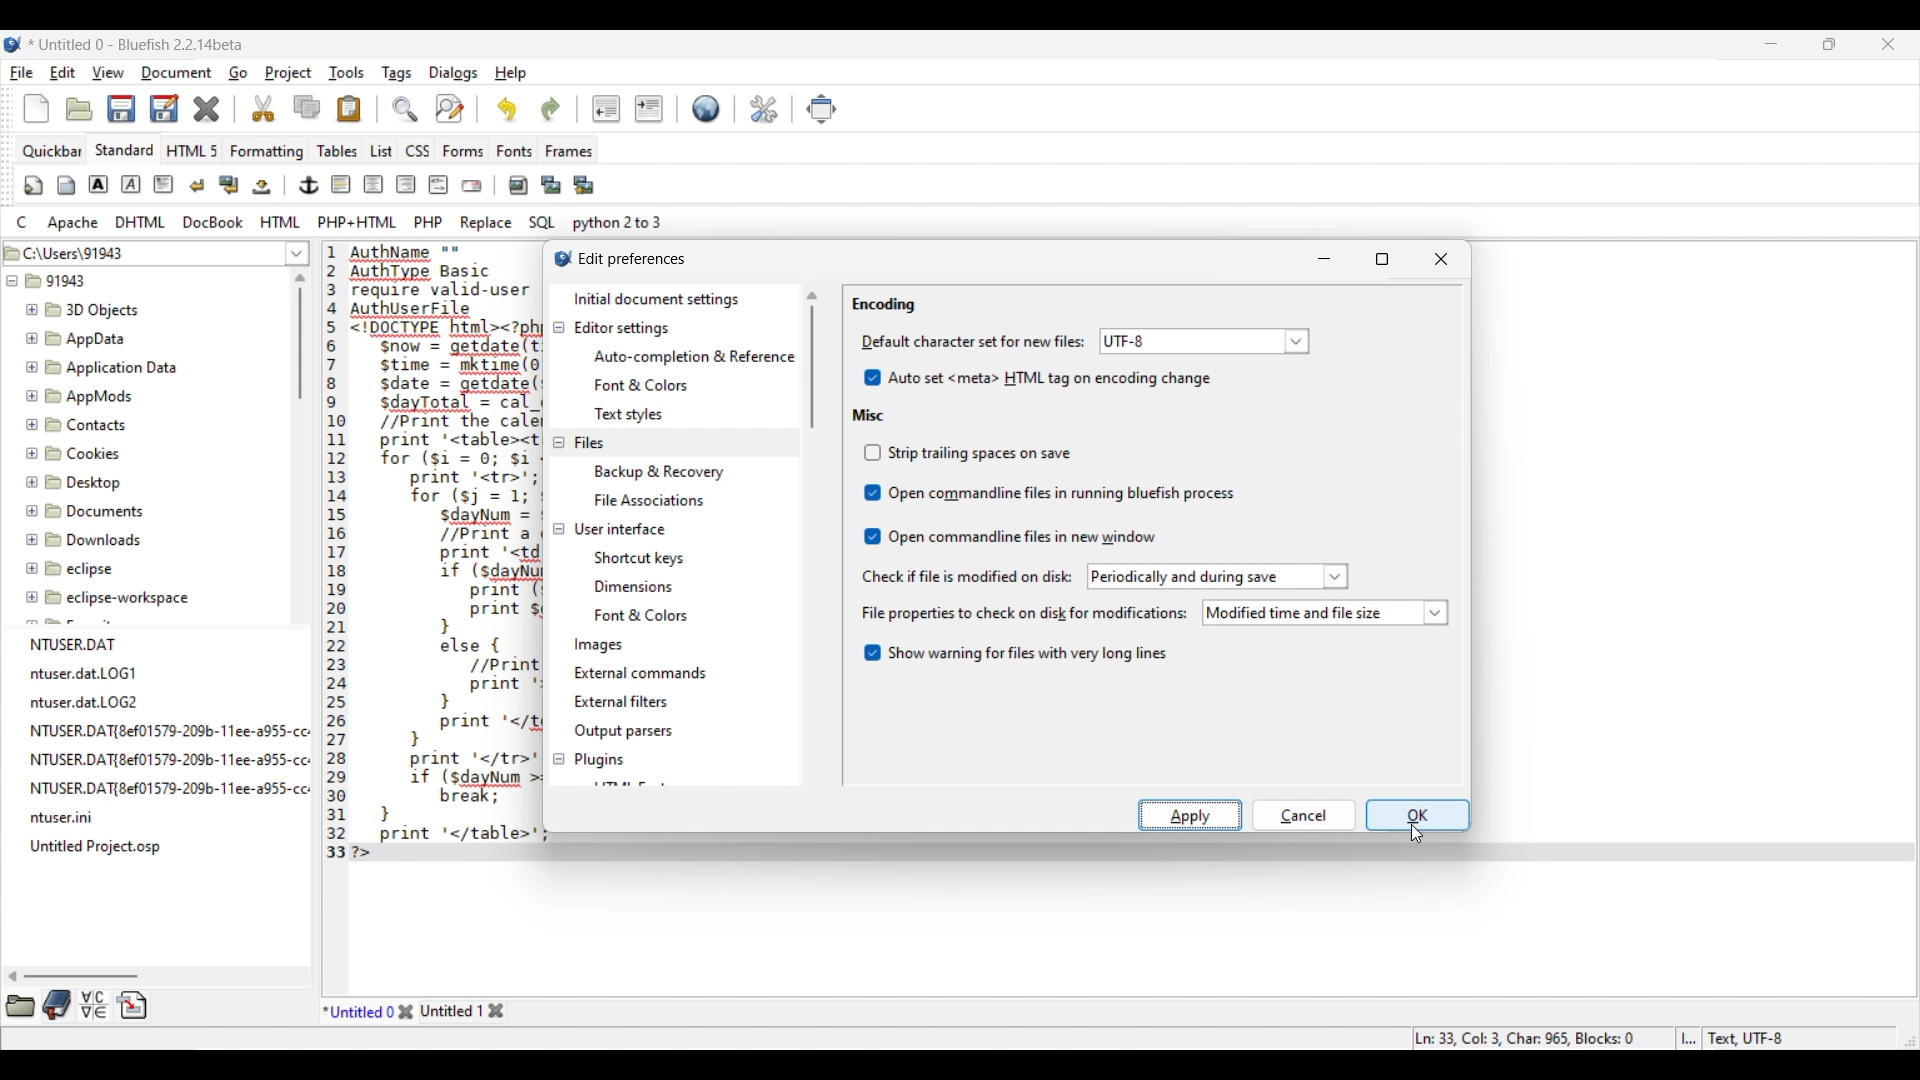  Describe the element at coordinates (822, 109) in the screenshot. I see `Move` at that location.